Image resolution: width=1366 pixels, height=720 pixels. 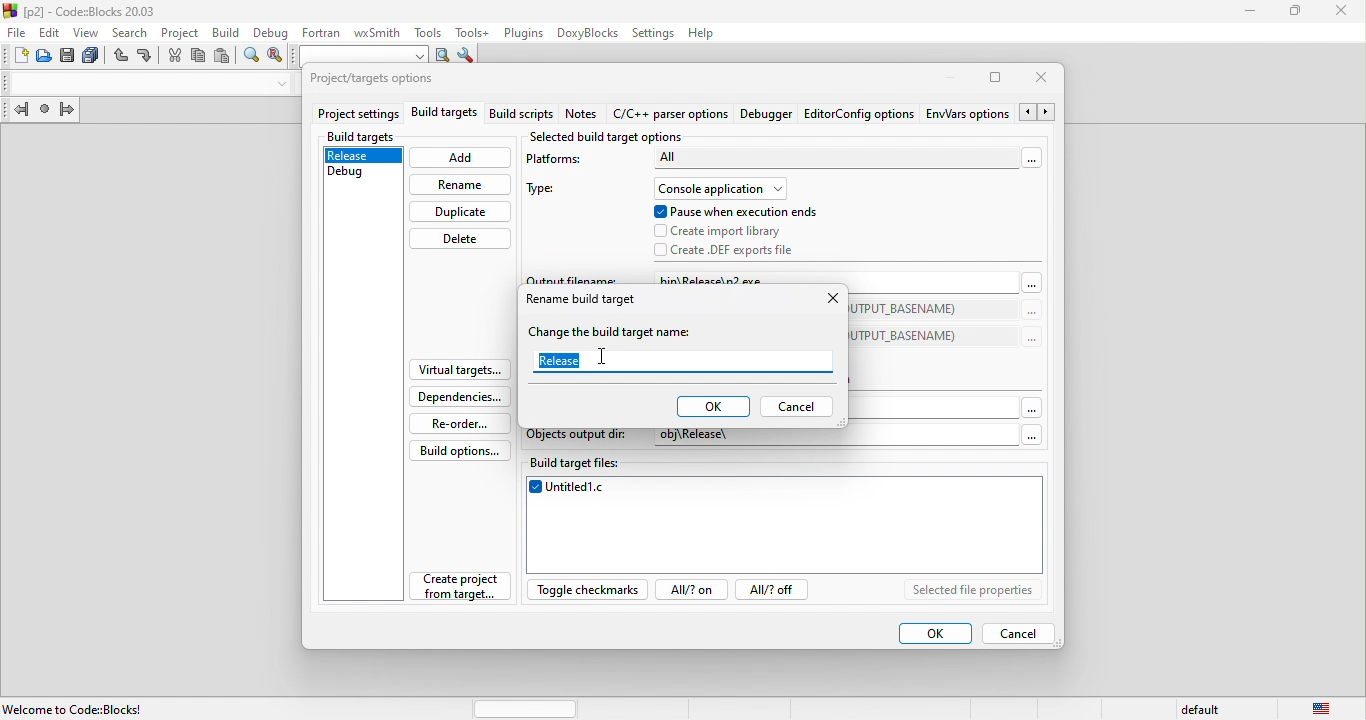 I want to click on type, so click(x=549, y=191).